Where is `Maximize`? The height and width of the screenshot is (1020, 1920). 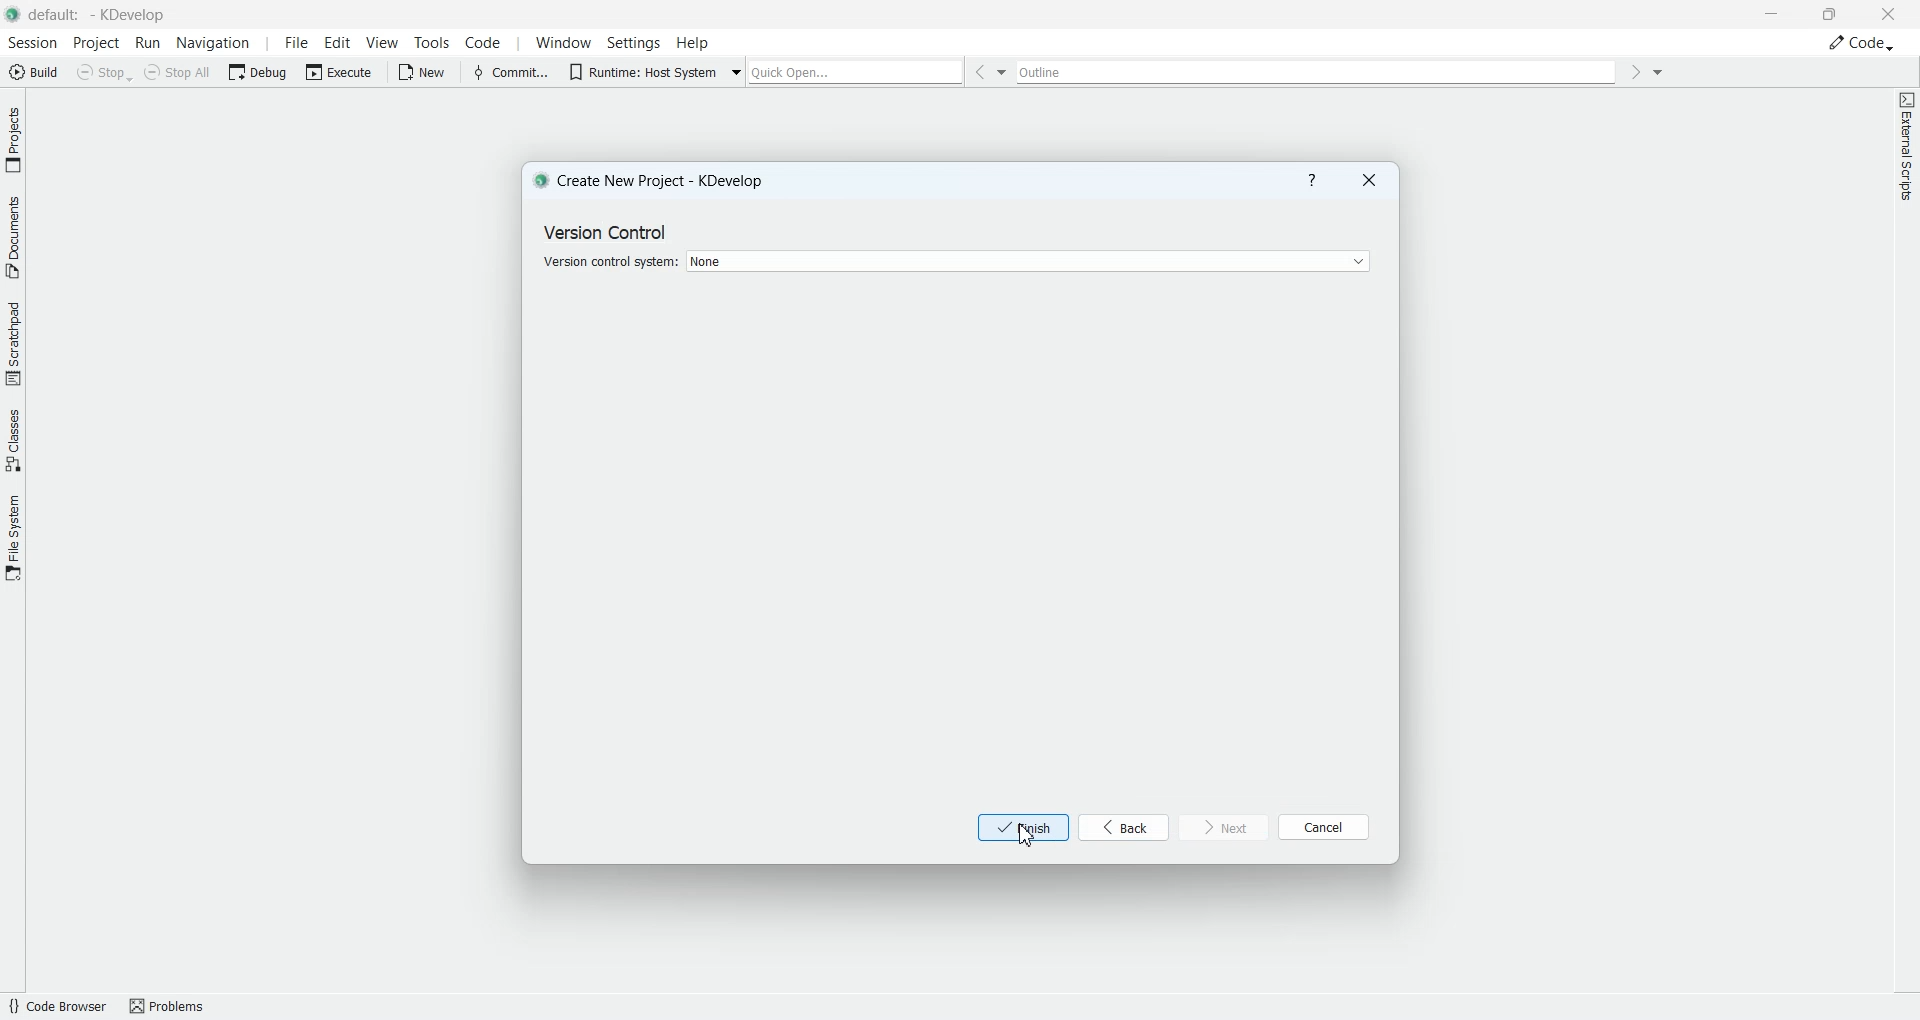
Maximize is located at coordinates (1831, 12).